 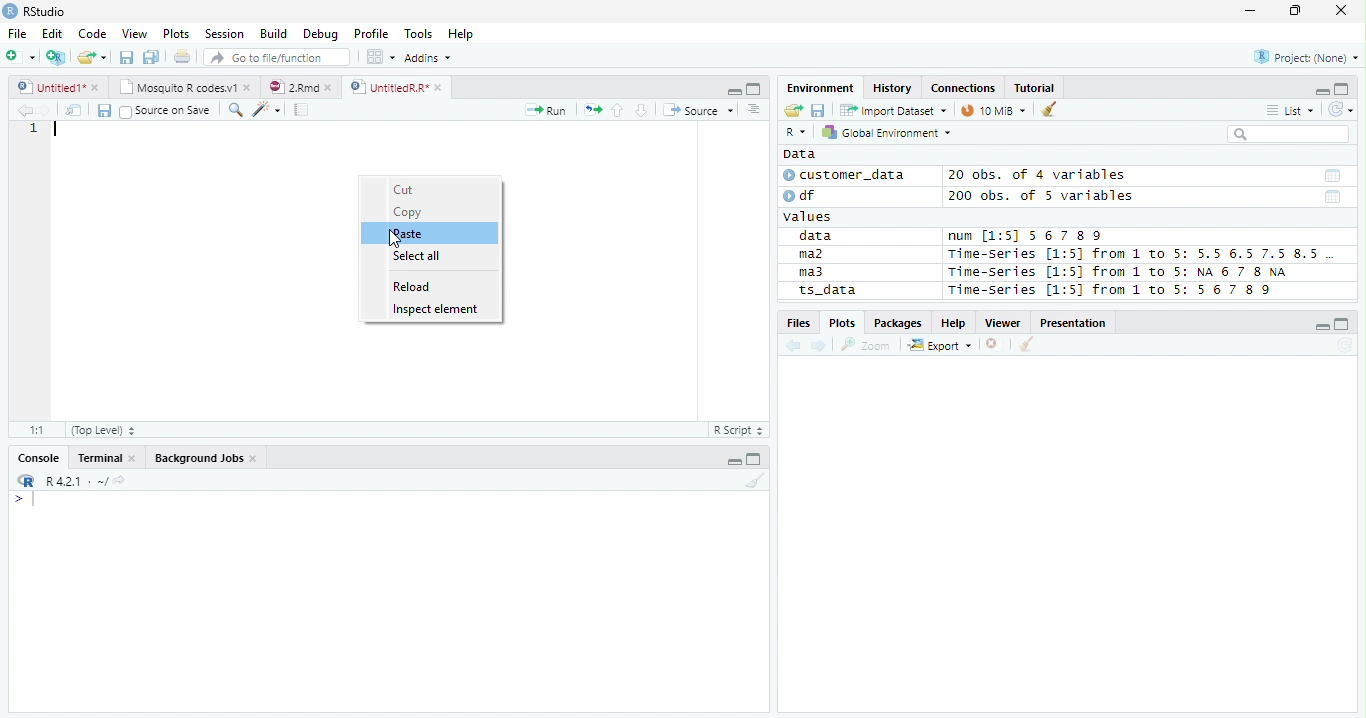 What do you see at coordinates (302, 88) in the screenshot?
I see `2.Rmd` at bounding box center [302, 88].